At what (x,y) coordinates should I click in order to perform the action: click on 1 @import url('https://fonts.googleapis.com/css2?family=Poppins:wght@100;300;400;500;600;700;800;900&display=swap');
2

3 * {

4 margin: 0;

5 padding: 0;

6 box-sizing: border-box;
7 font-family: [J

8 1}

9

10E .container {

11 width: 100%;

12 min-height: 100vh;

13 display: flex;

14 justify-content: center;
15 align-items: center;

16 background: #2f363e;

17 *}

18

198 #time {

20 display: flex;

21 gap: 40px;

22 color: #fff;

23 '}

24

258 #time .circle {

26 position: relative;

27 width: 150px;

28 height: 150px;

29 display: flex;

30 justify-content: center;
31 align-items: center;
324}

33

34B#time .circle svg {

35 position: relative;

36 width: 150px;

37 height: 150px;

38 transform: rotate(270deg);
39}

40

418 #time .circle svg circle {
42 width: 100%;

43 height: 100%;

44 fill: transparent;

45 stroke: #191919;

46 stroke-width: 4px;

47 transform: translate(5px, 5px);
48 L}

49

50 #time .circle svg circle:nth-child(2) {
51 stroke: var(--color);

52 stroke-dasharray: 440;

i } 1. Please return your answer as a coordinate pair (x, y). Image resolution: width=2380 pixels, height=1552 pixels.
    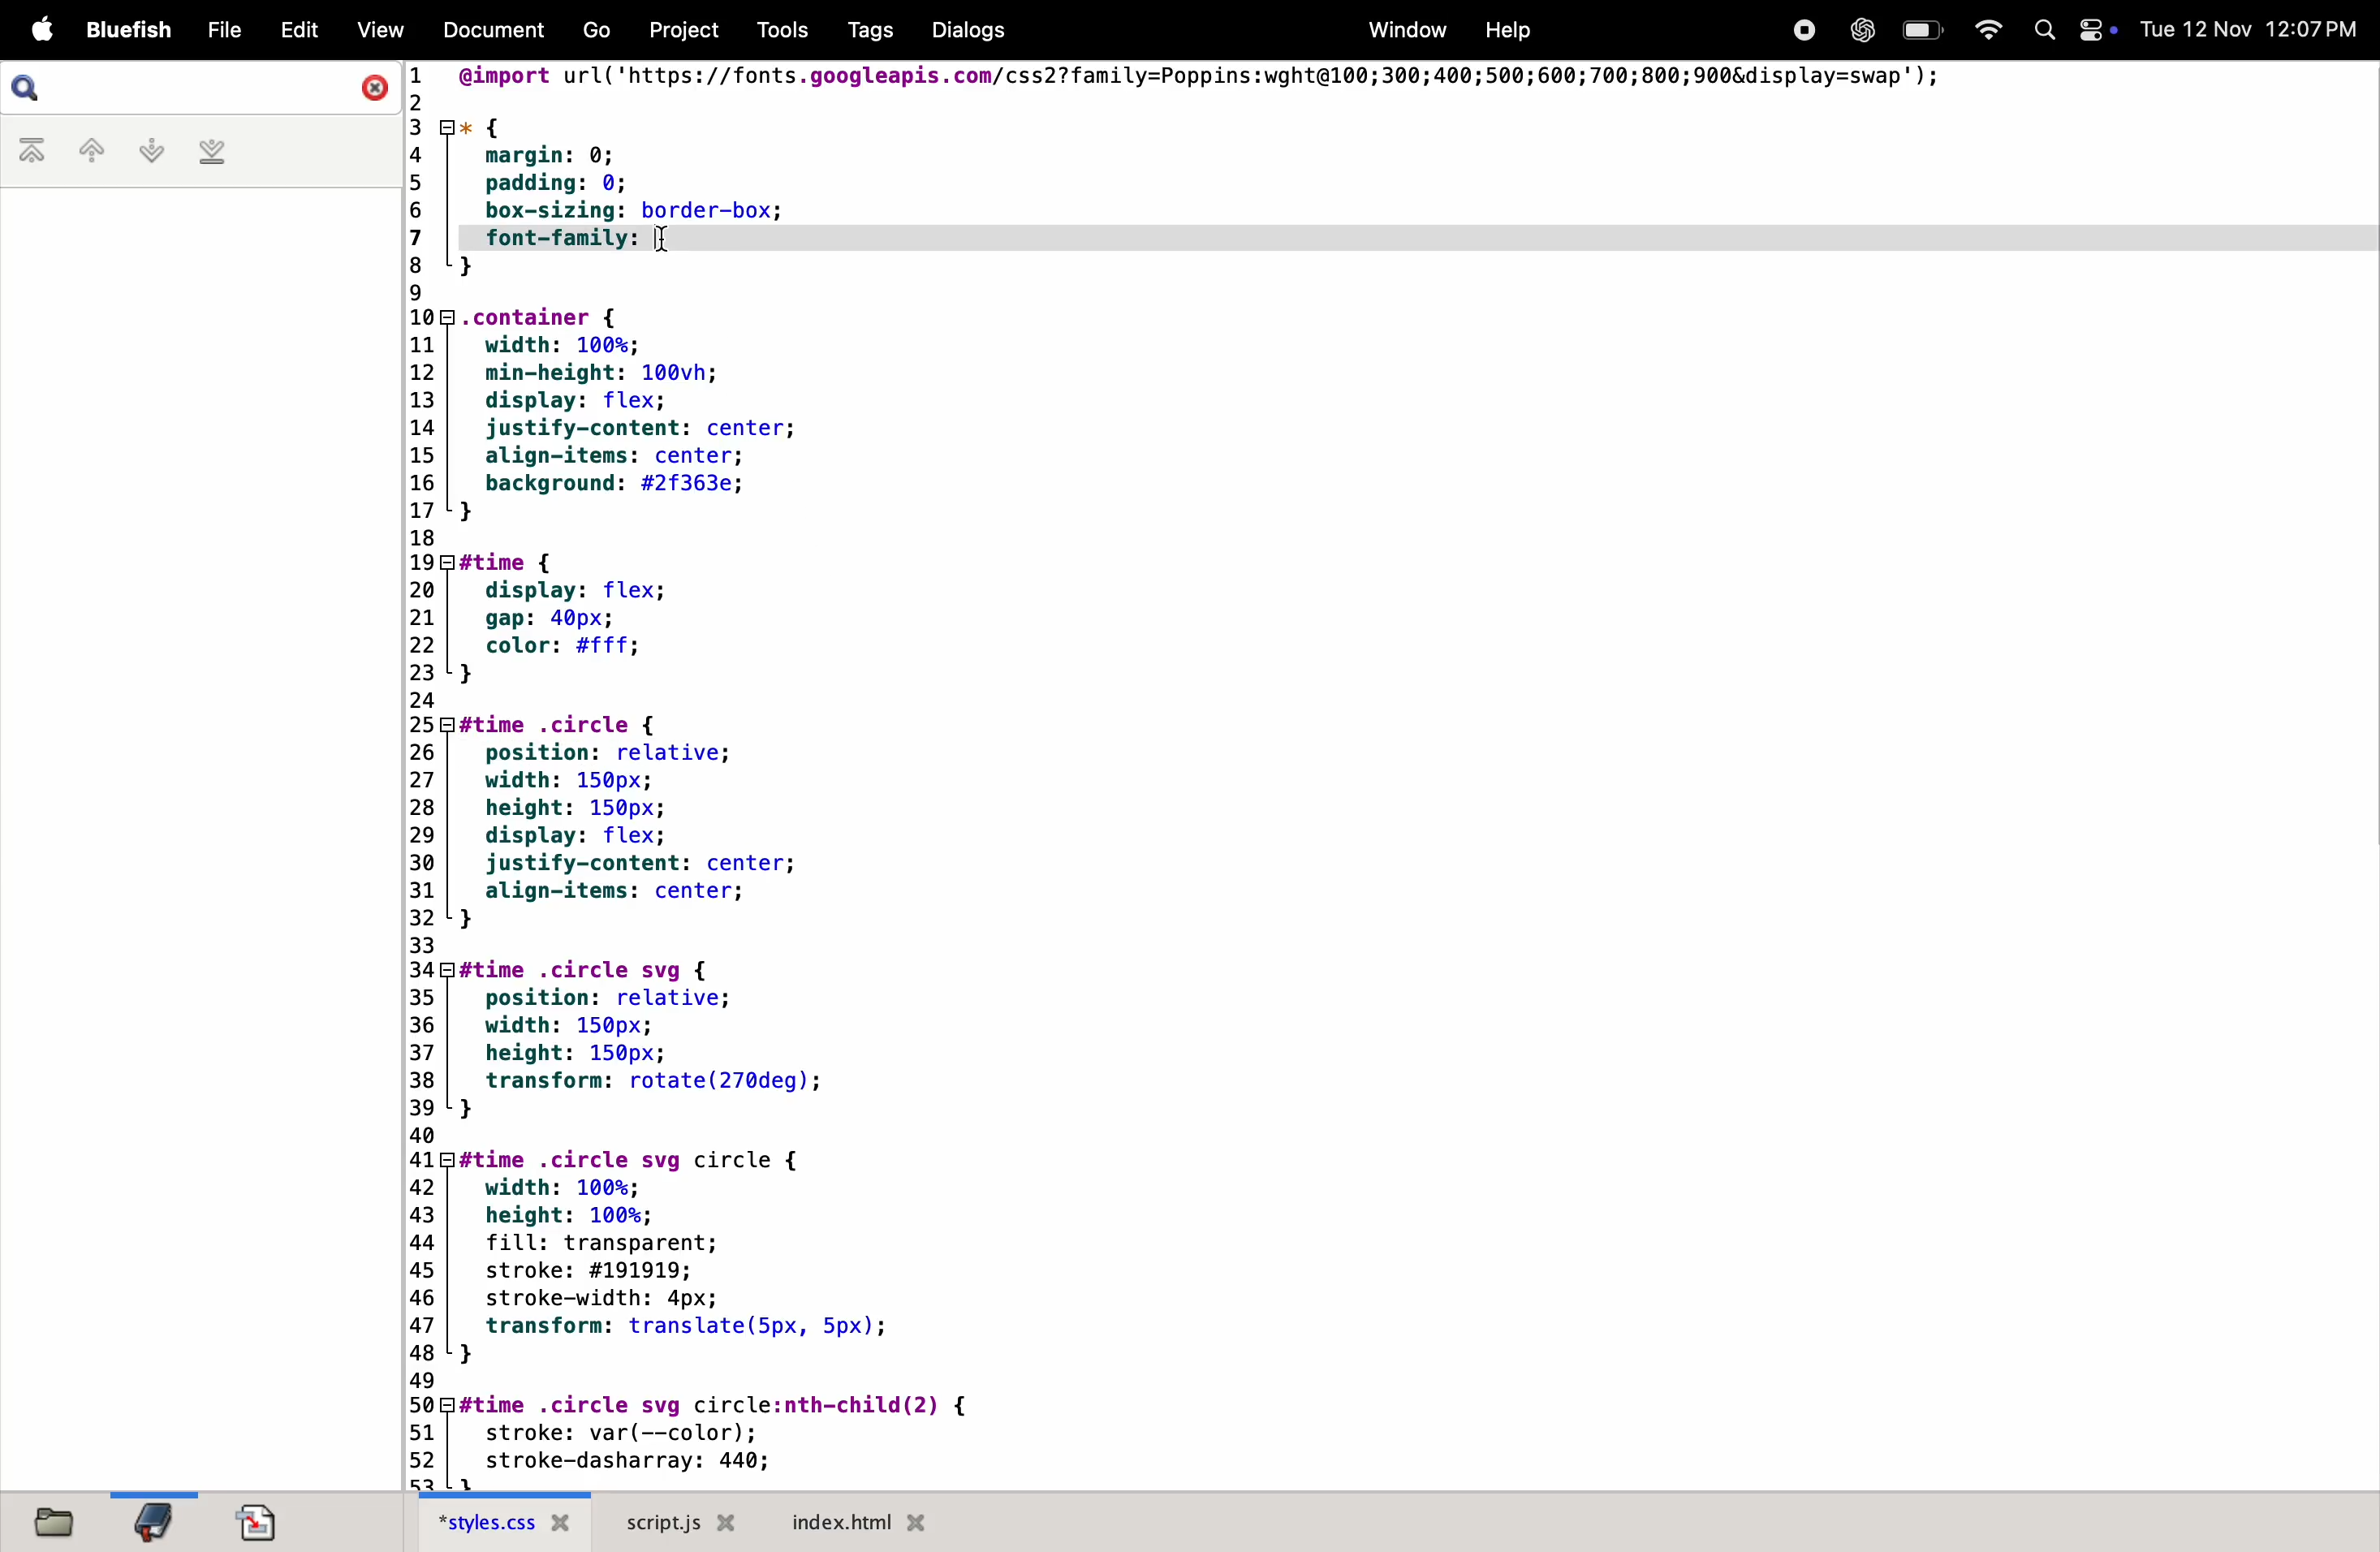
    Looking at the image, I should click on (1282, 775).